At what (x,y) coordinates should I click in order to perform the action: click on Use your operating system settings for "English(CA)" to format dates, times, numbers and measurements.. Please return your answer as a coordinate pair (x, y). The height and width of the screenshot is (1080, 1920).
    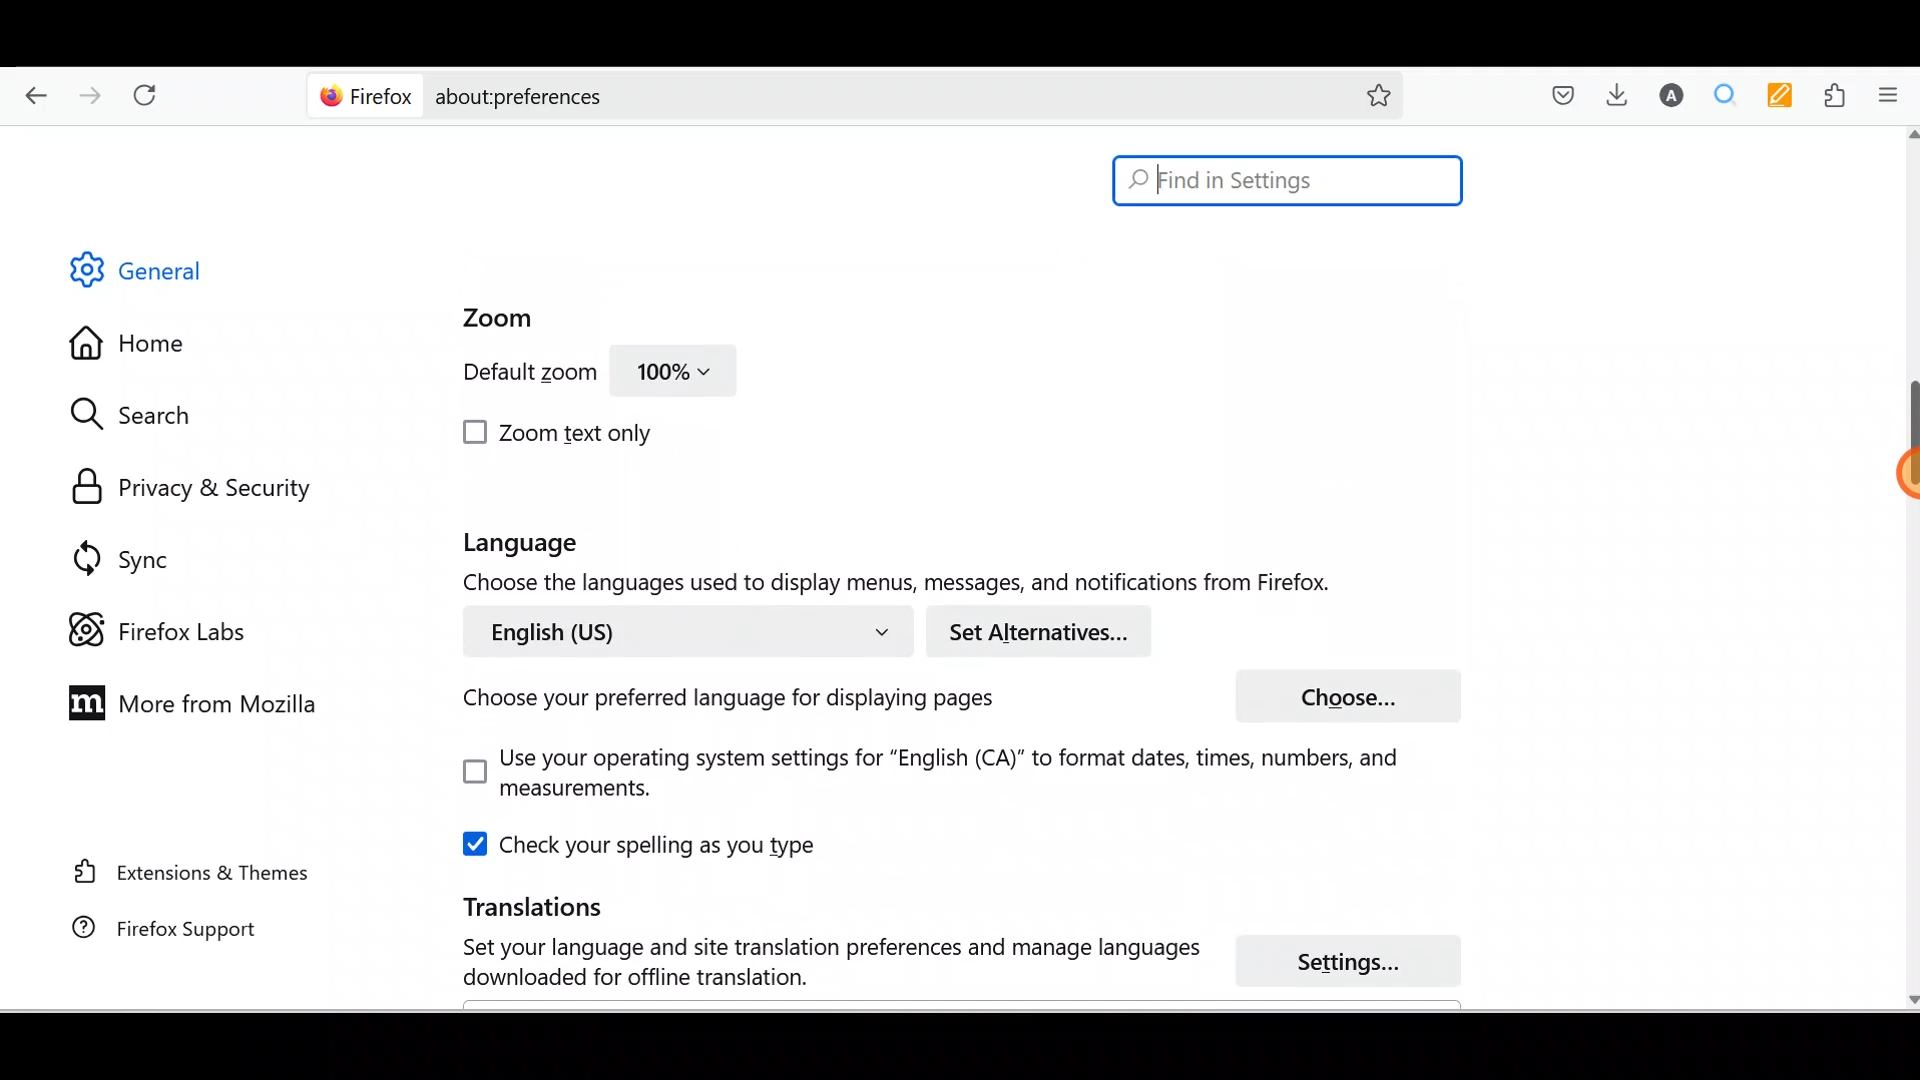
    Looking at the image, I should click on (911, 775).